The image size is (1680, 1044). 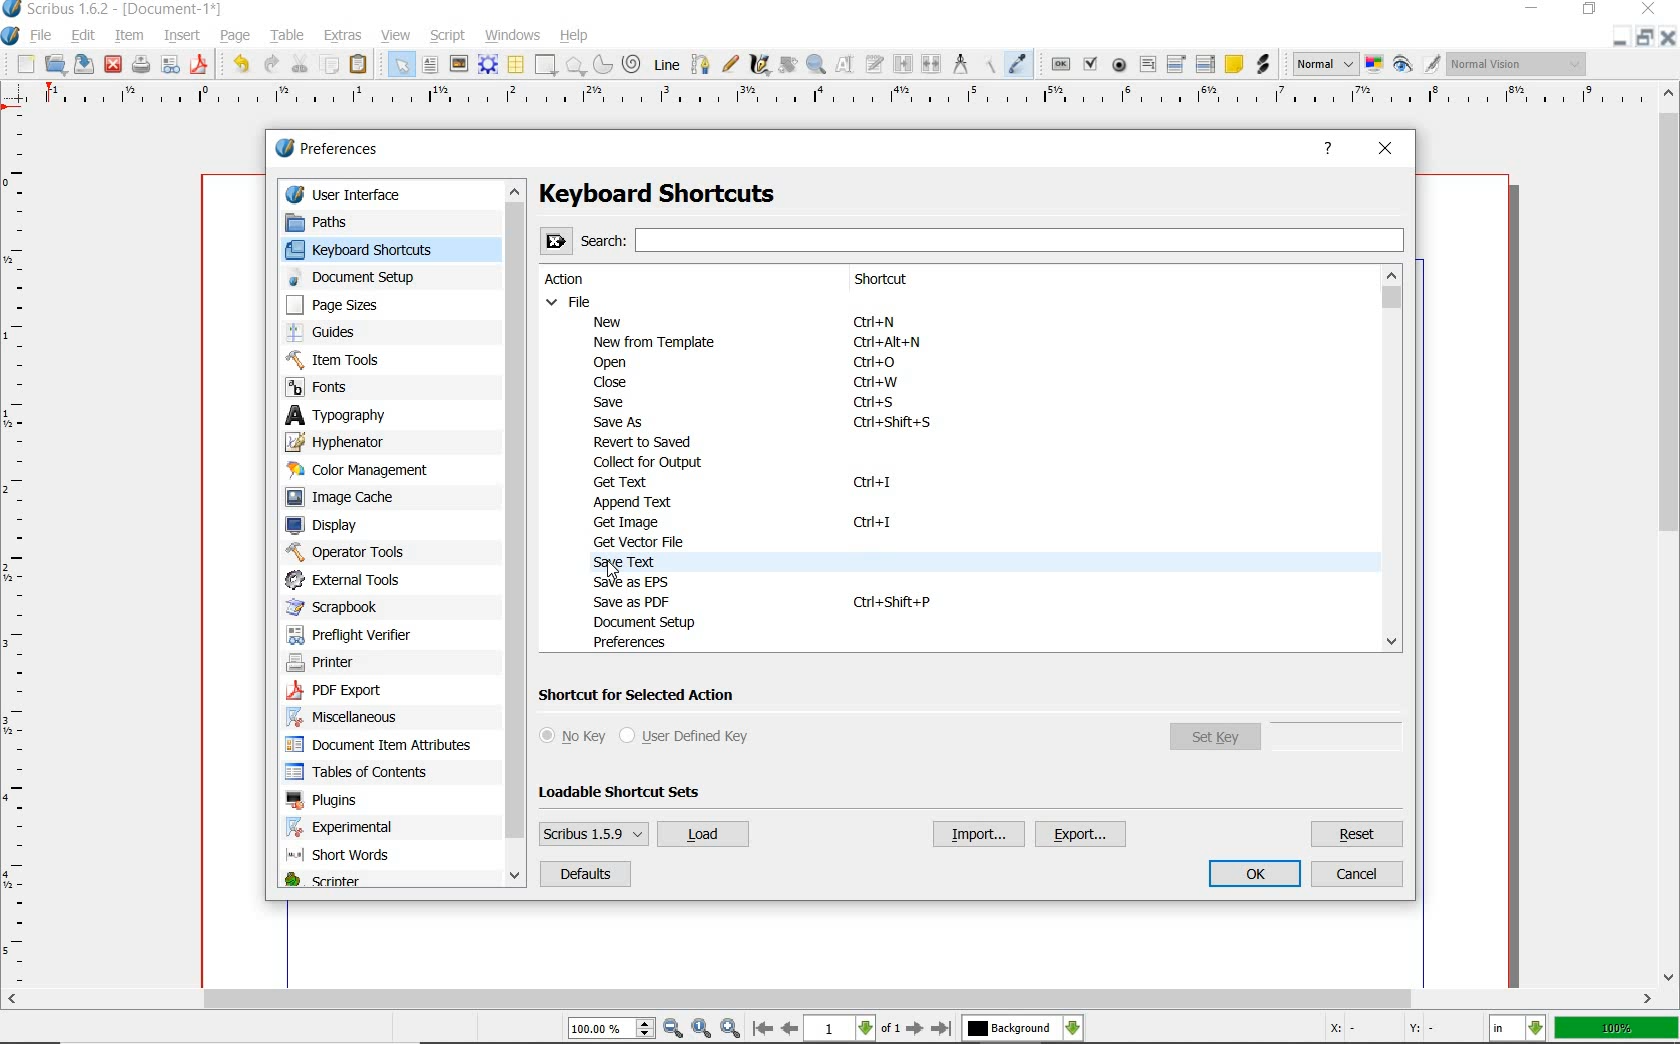 What do you see at coordinates (572, 736) in the screenshot?
I see `no key` at bounding box center [572, 736].